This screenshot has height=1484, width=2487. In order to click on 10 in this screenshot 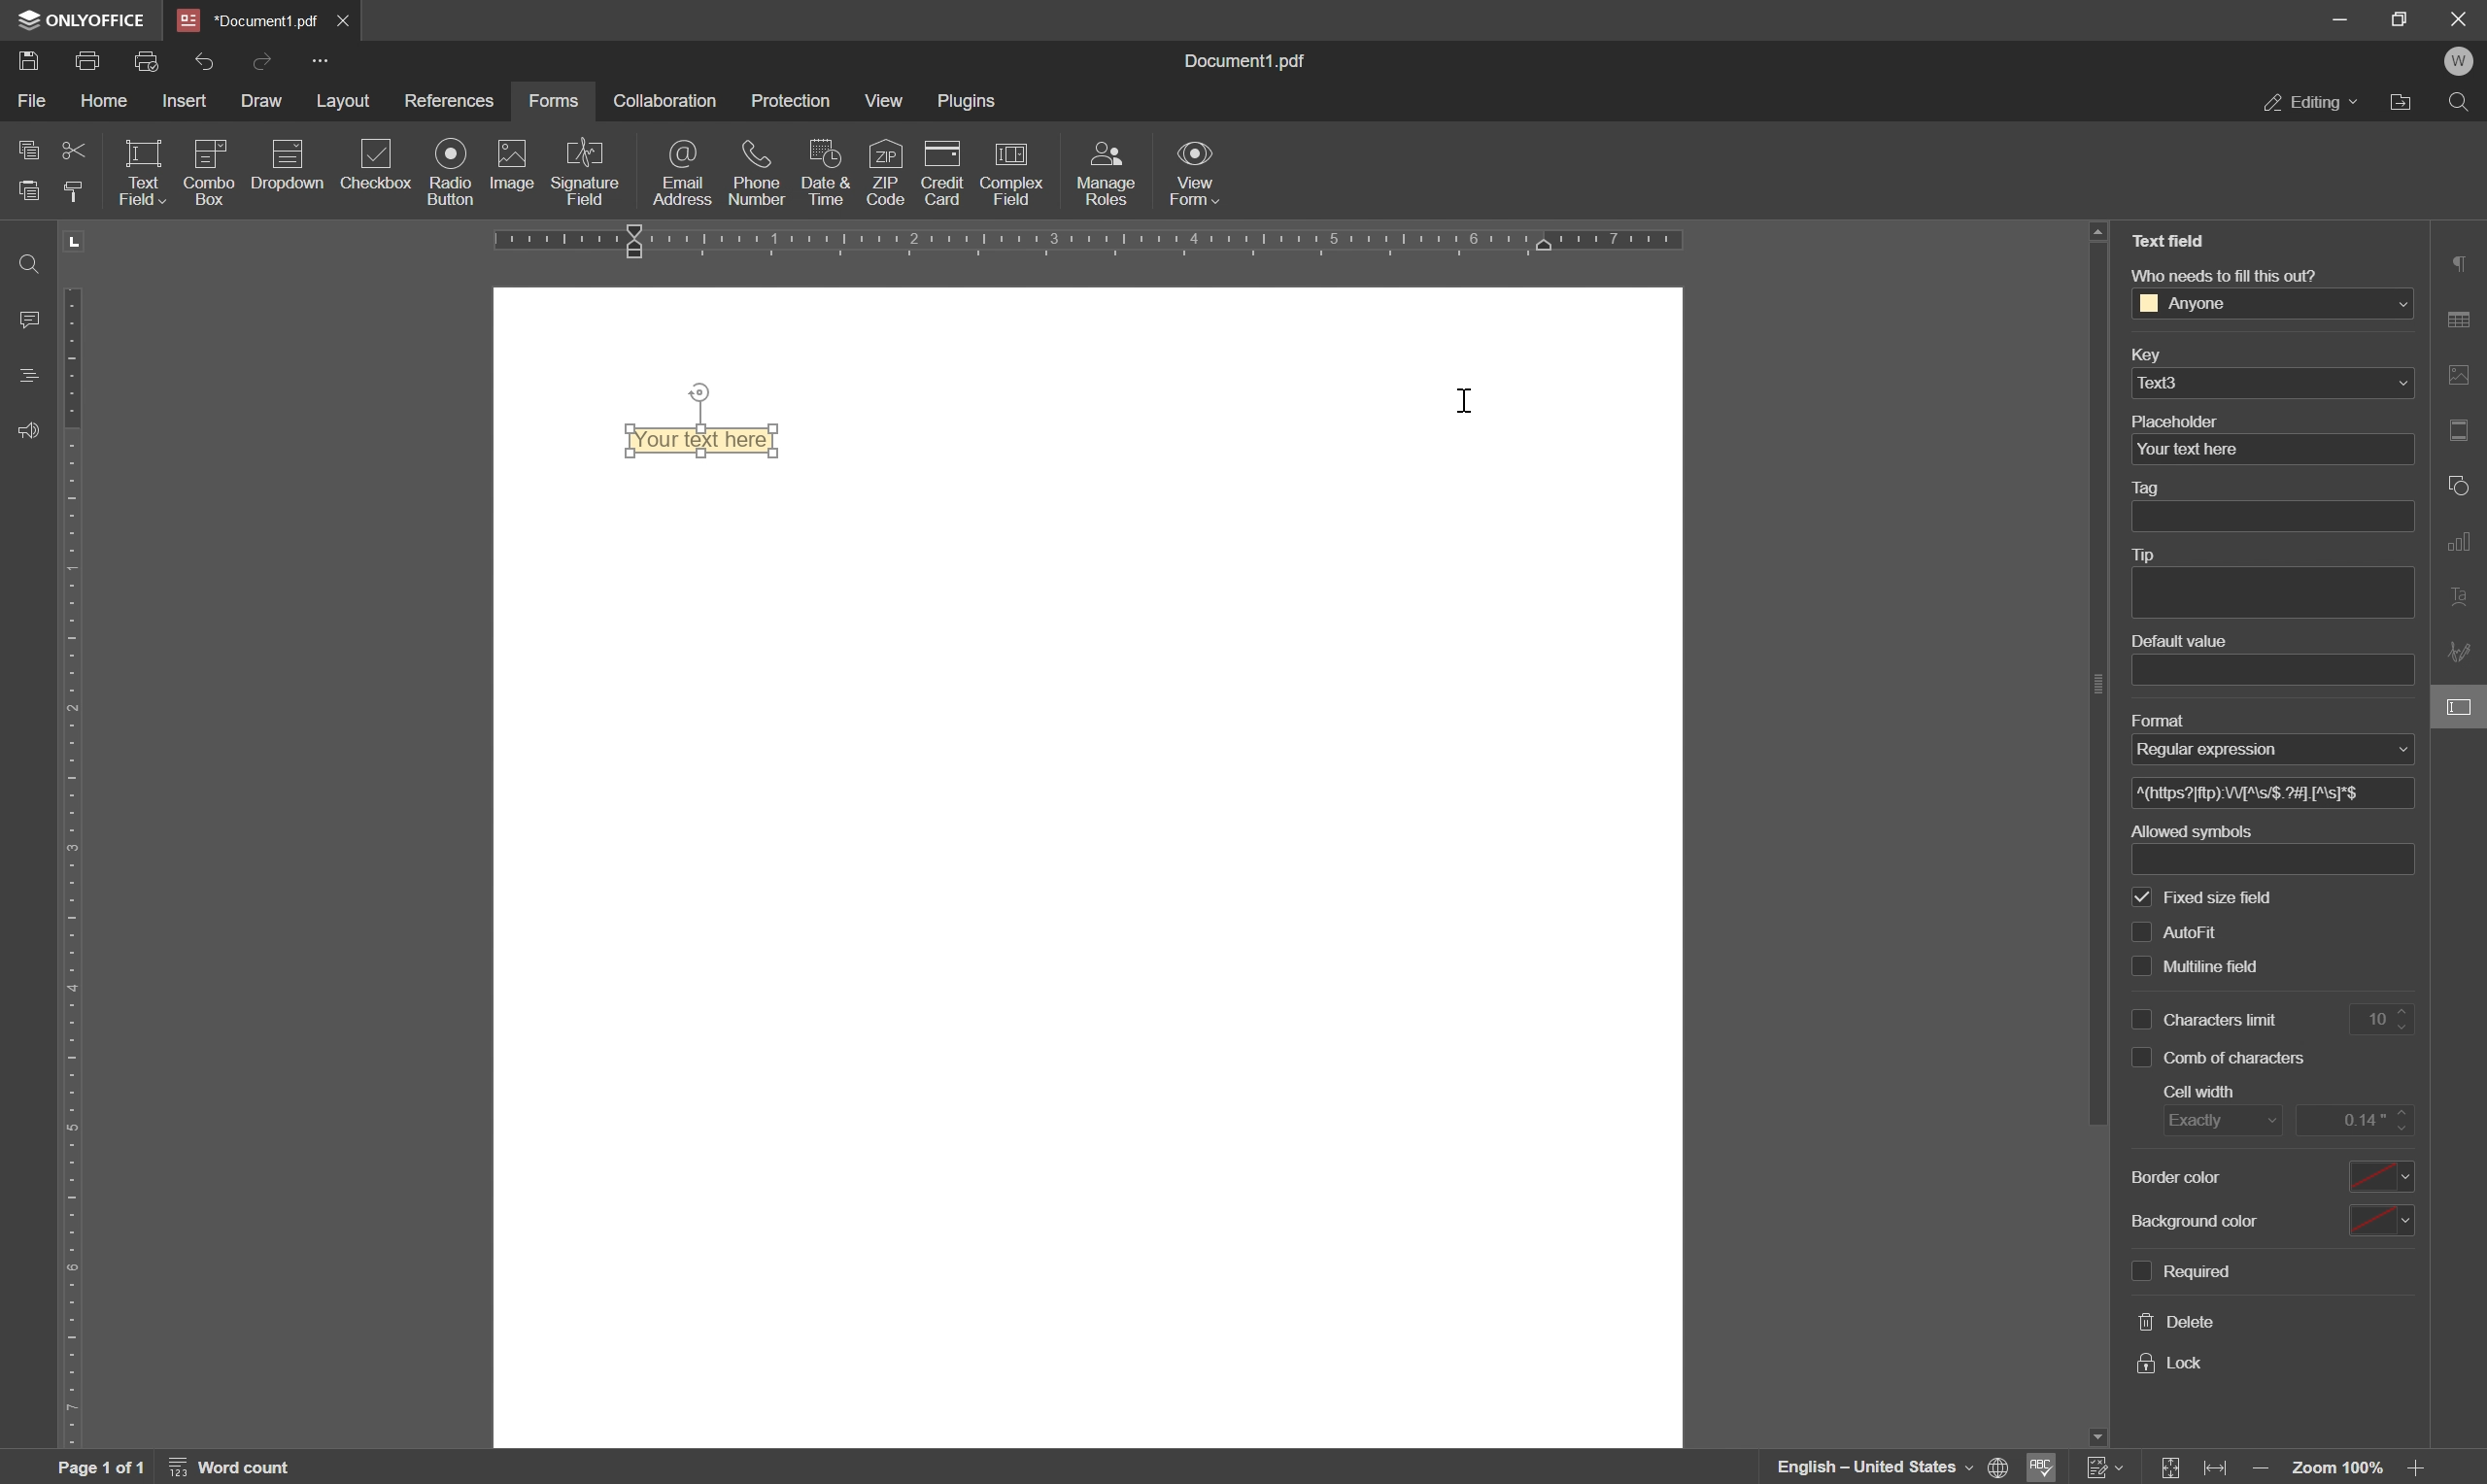, I will do `click(2388, 1019)`.